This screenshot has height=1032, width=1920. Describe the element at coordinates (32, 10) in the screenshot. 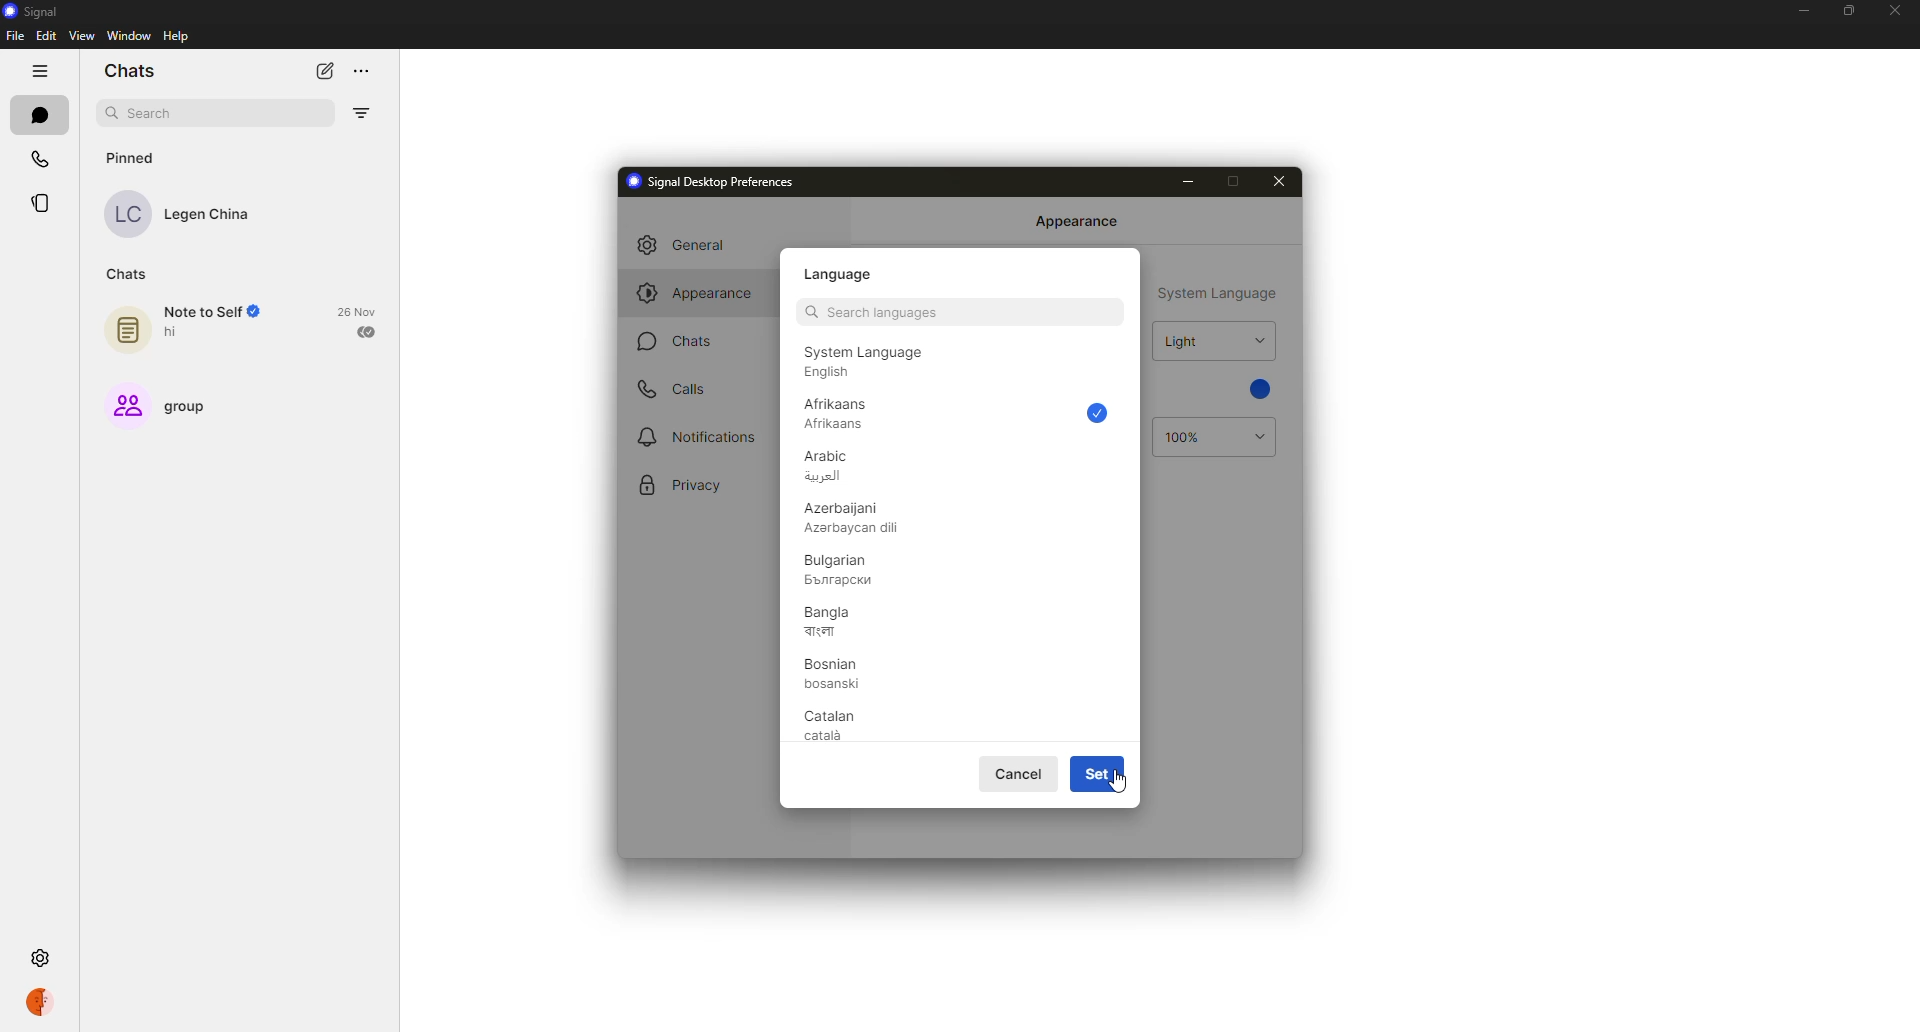

I see `signal` at that location.